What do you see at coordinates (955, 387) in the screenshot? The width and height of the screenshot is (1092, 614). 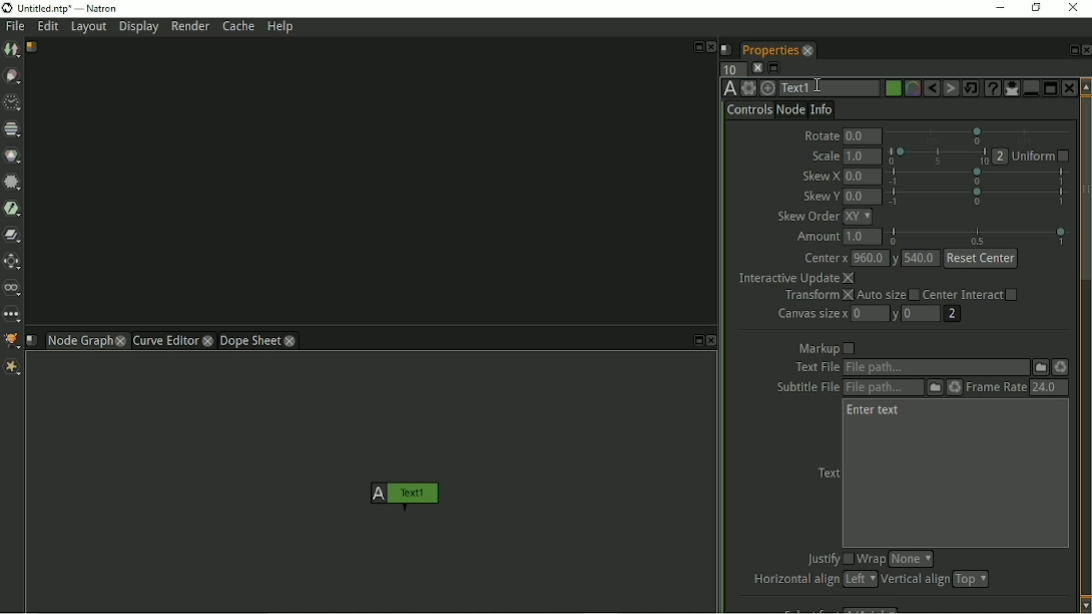 I see `Reload the file` at bounding box center [955, 387].